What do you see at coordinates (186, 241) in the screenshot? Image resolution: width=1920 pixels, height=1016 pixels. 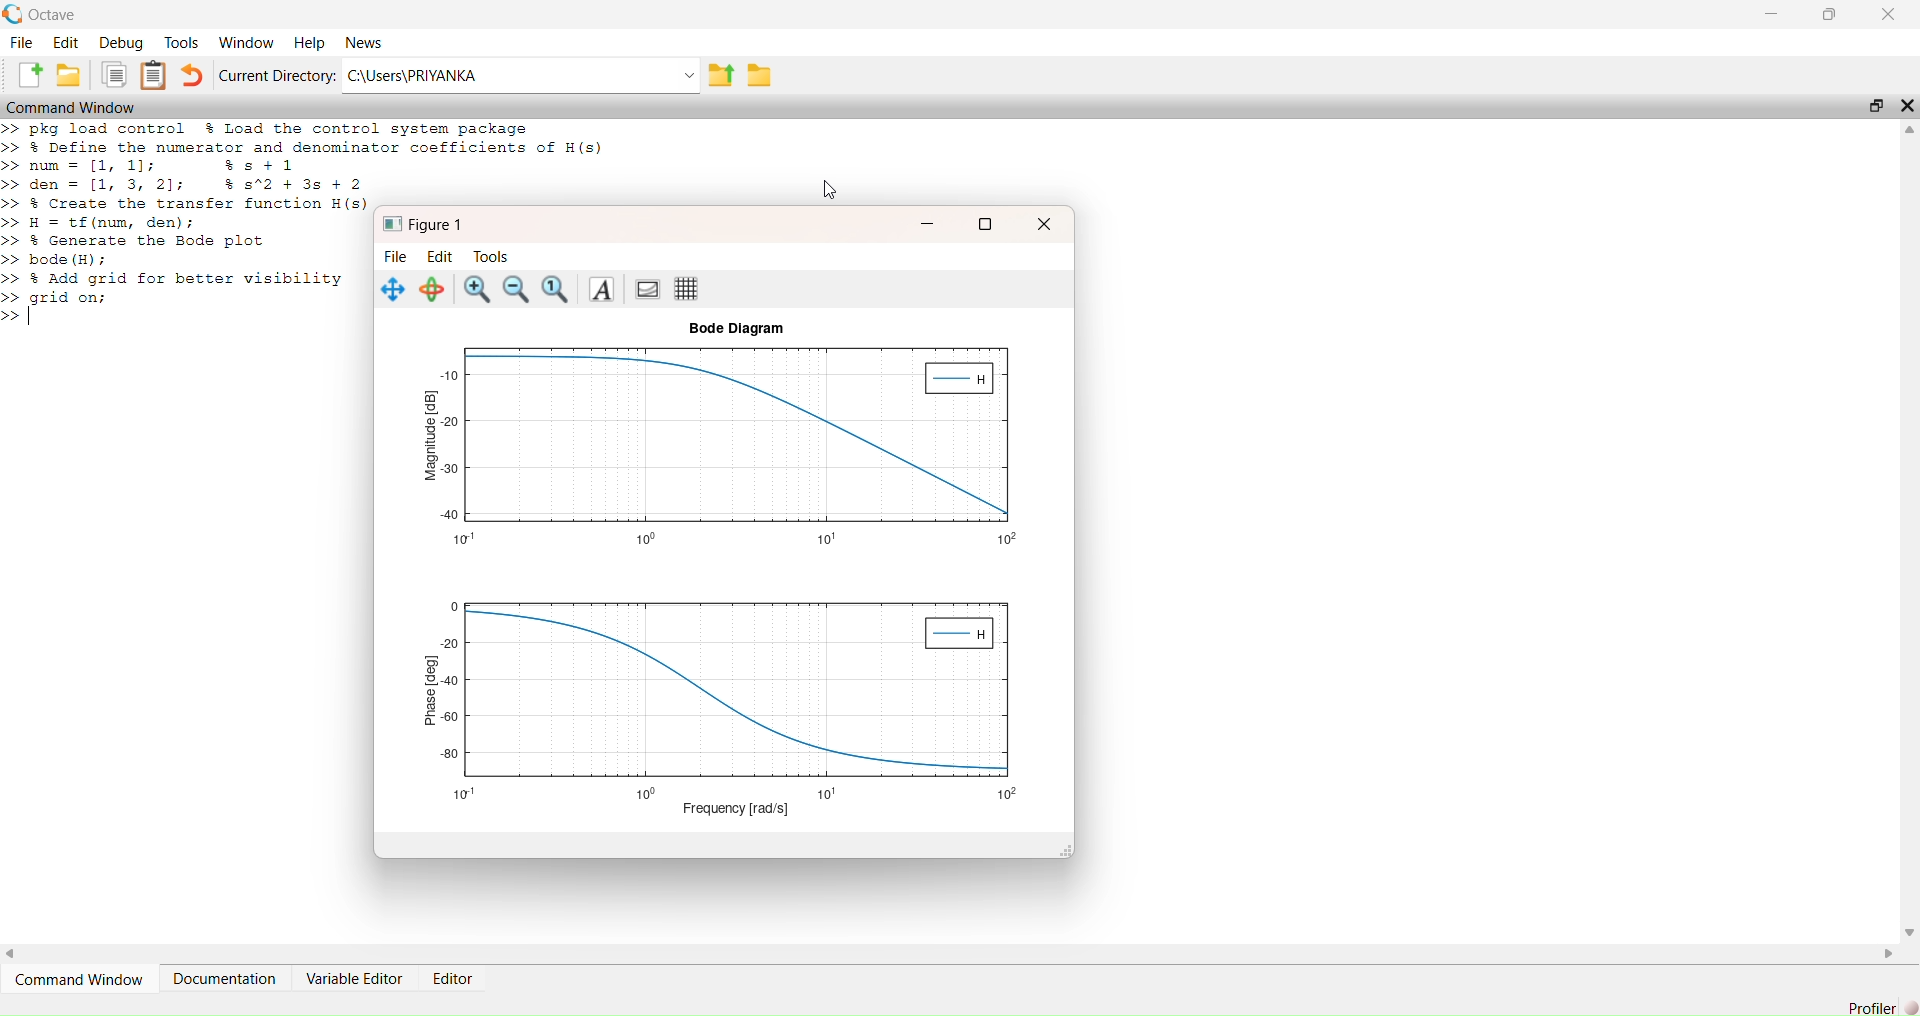 I see `>> num = [1, 1]; Fs +1

>> den = [1, 3, 2]; % 872 +35 + 2
>> & Create the transfer function H(s)
>> HB = tf(num, den);

>> % Generate the Bode plot

>> bode (H) ;

>> % Add grid for better visibility
>> grid on;

os |` at bounding box center [186, 241].